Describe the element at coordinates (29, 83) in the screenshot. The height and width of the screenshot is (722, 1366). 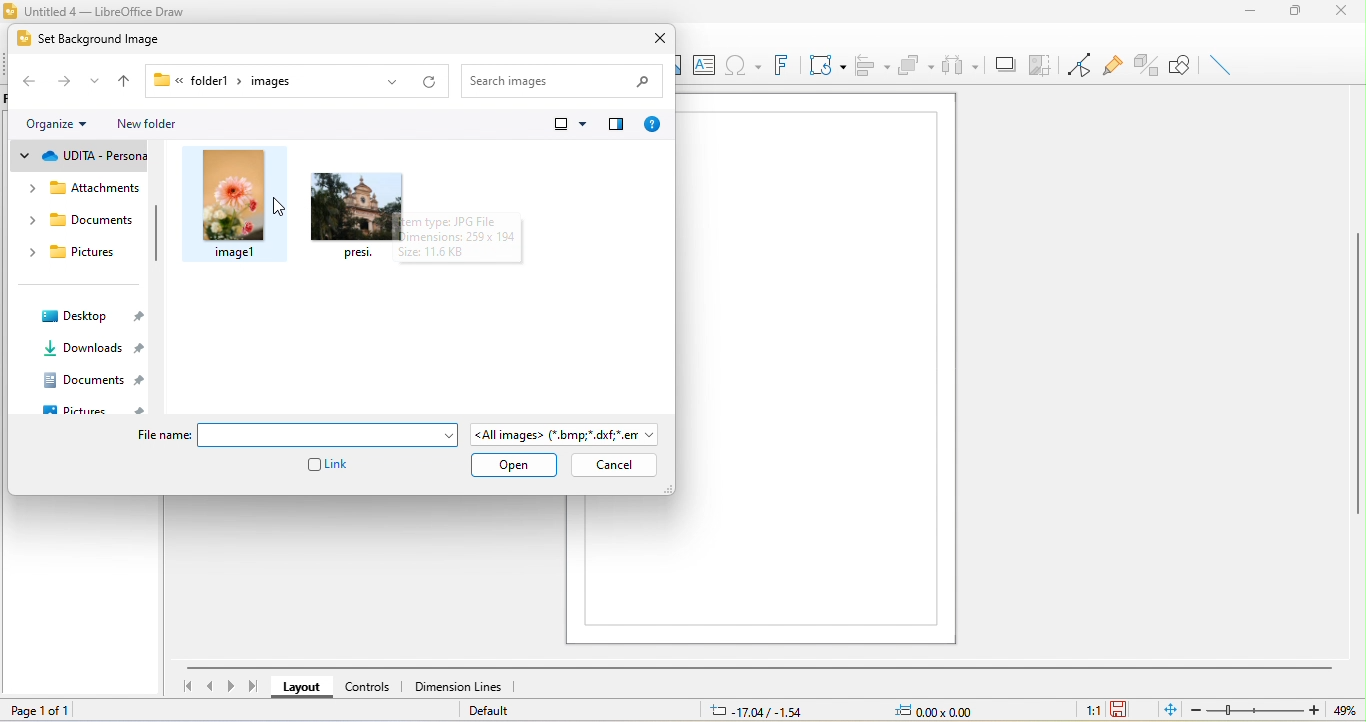
I see `back` at that location.